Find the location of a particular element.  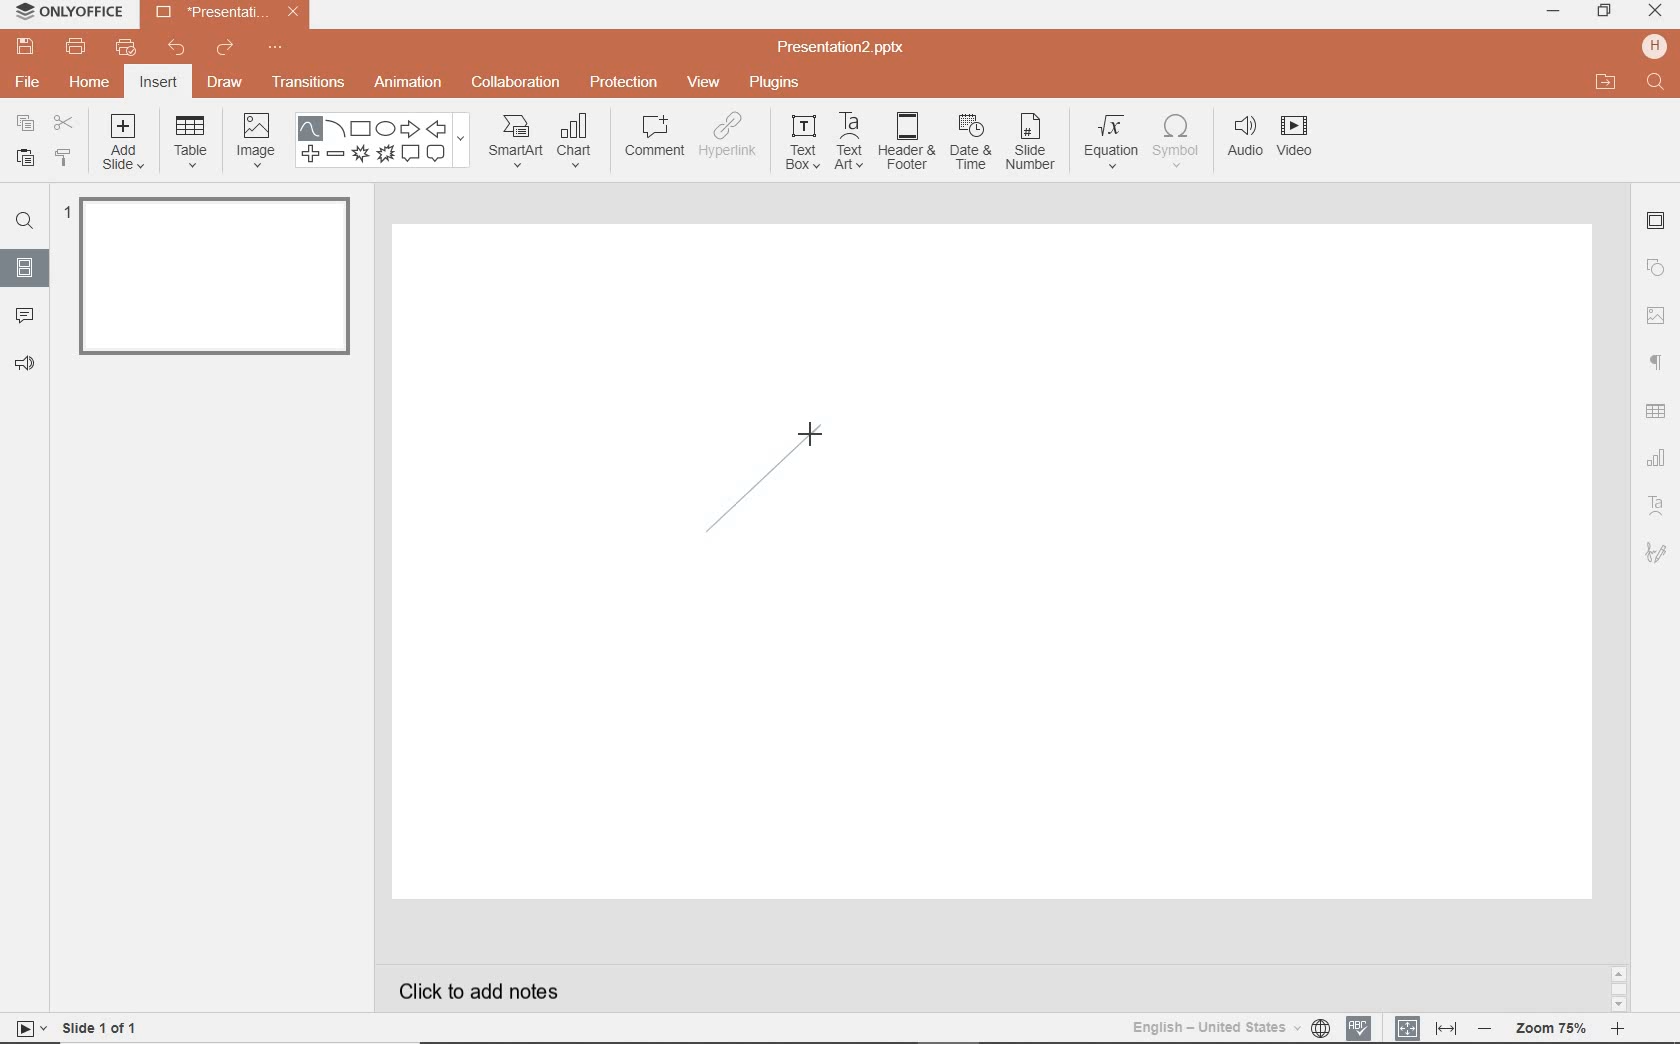

HP is located at coordinates (1652, 45).